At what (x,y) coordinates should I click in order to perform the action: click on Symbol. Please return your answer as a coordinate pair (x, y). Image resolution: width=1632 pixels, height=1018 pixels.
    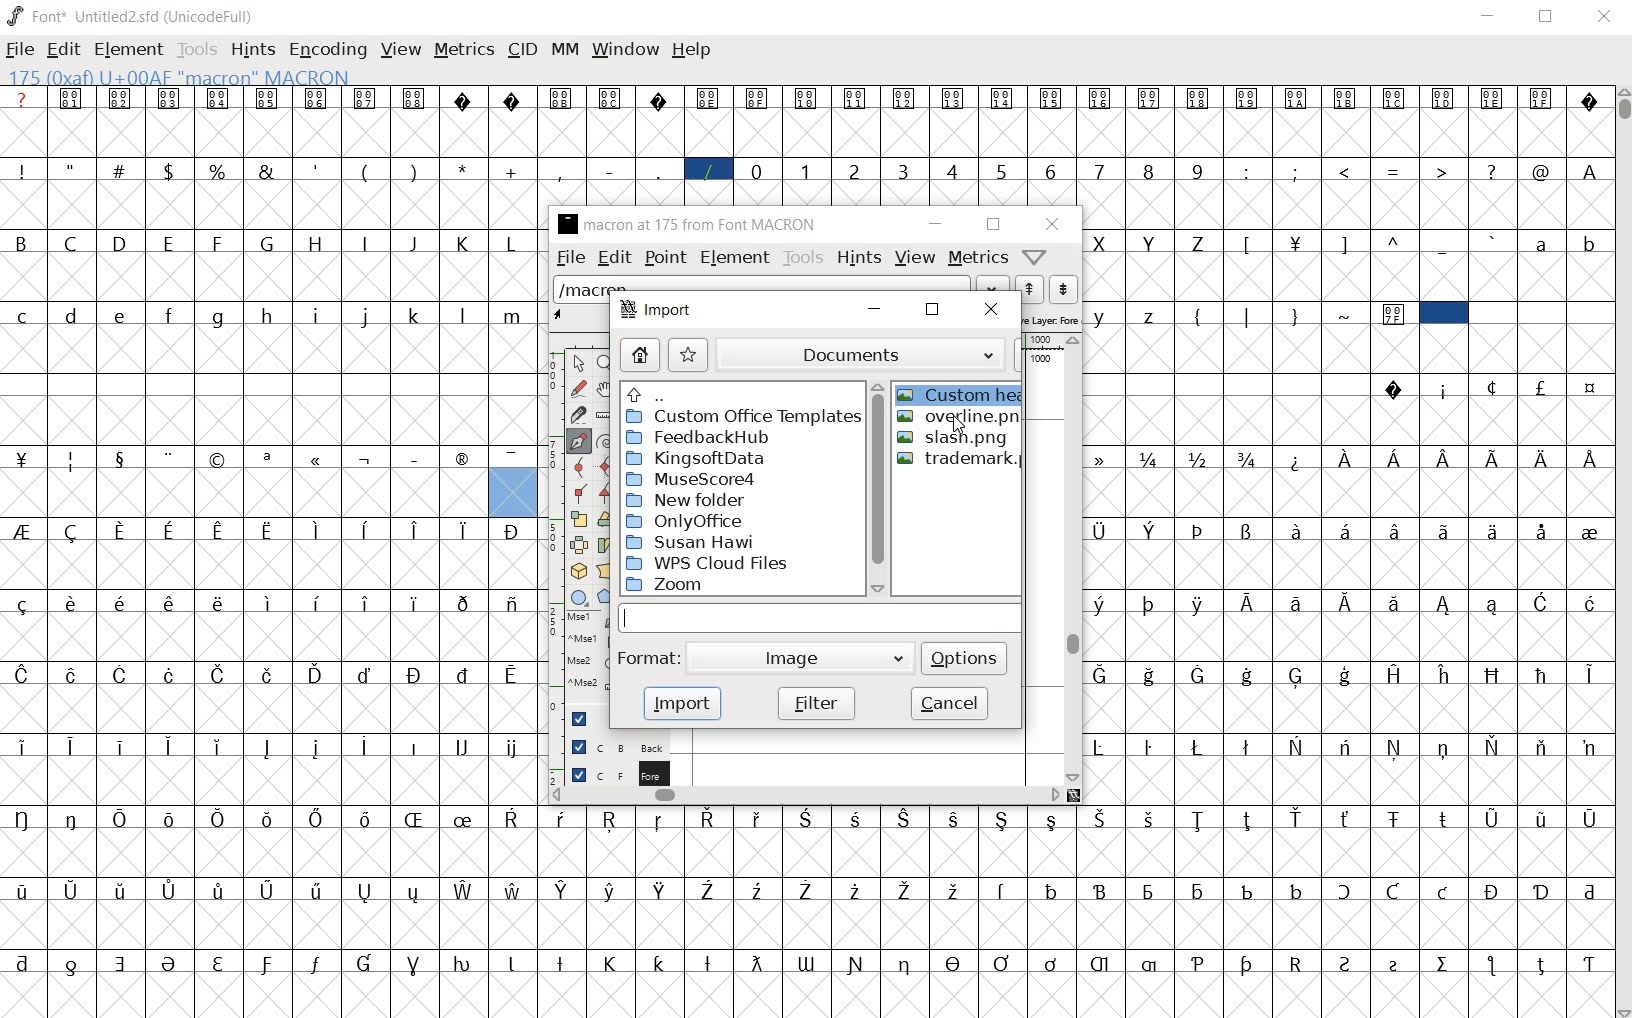
    Looking at the image, I should click on (1102, 673).